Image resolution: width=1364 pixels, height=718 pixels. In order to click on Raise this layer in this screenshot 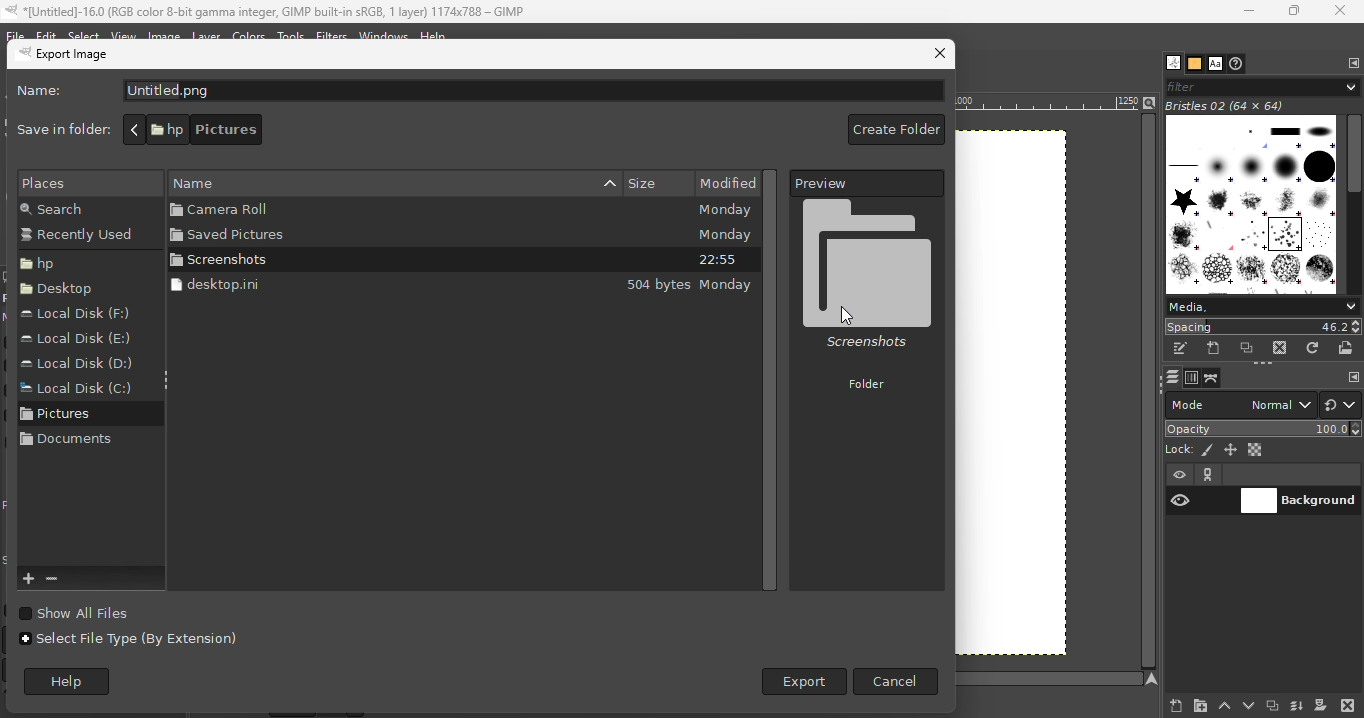, I will do `click(1223, 704)`.